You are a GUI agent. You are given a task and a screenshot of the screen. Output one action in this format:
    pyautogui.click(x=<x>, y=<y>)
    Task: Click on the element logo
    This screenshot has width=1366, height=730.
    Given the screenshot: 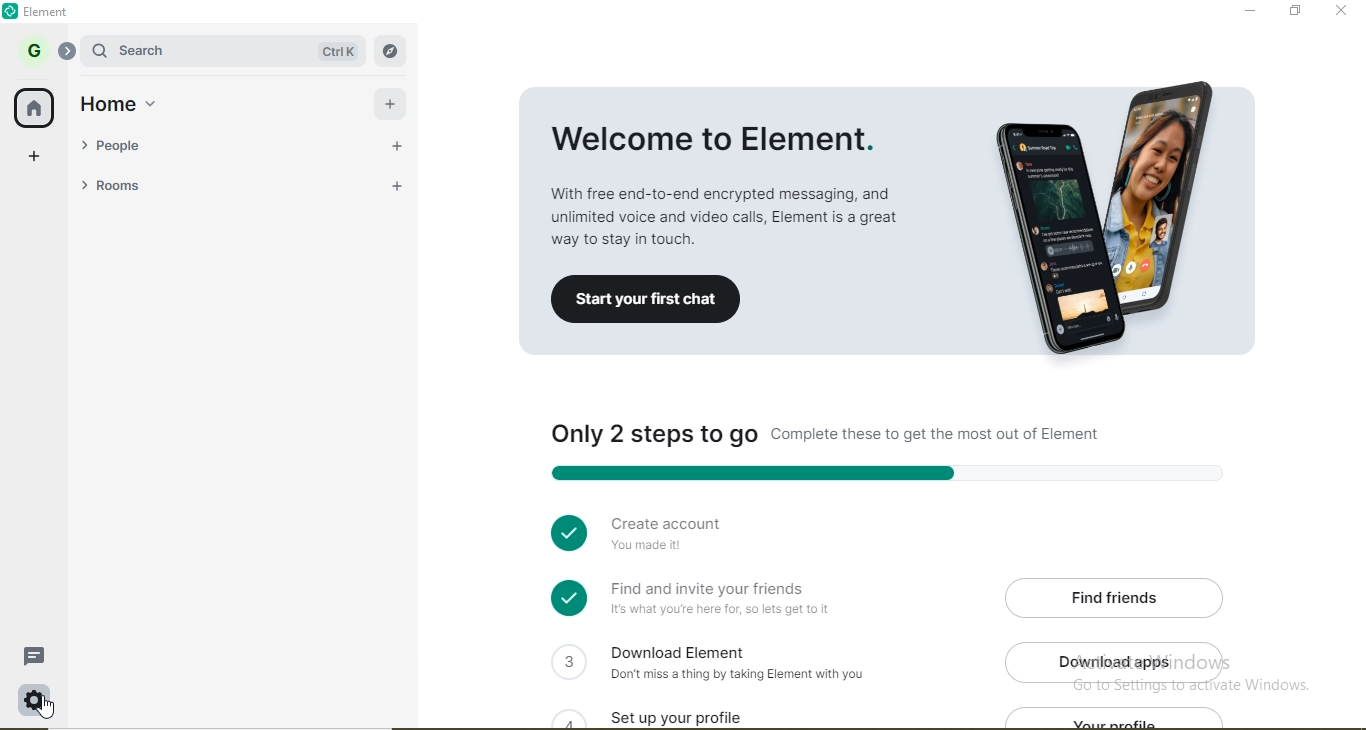 What is the action you would take?
    pyautogui.click(x=13, y=11)
    